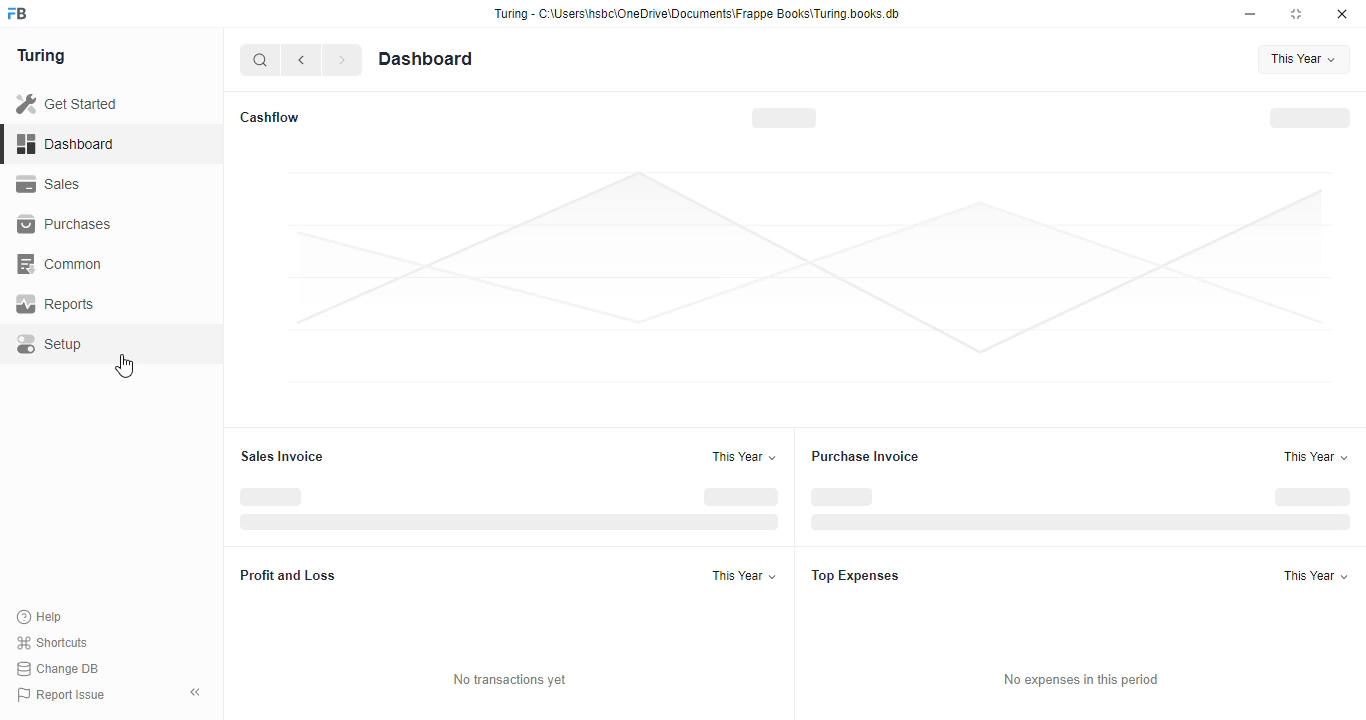  Describe the element at coordinates (288, 576) in the screenshot. I see `profit and loss` at that location.